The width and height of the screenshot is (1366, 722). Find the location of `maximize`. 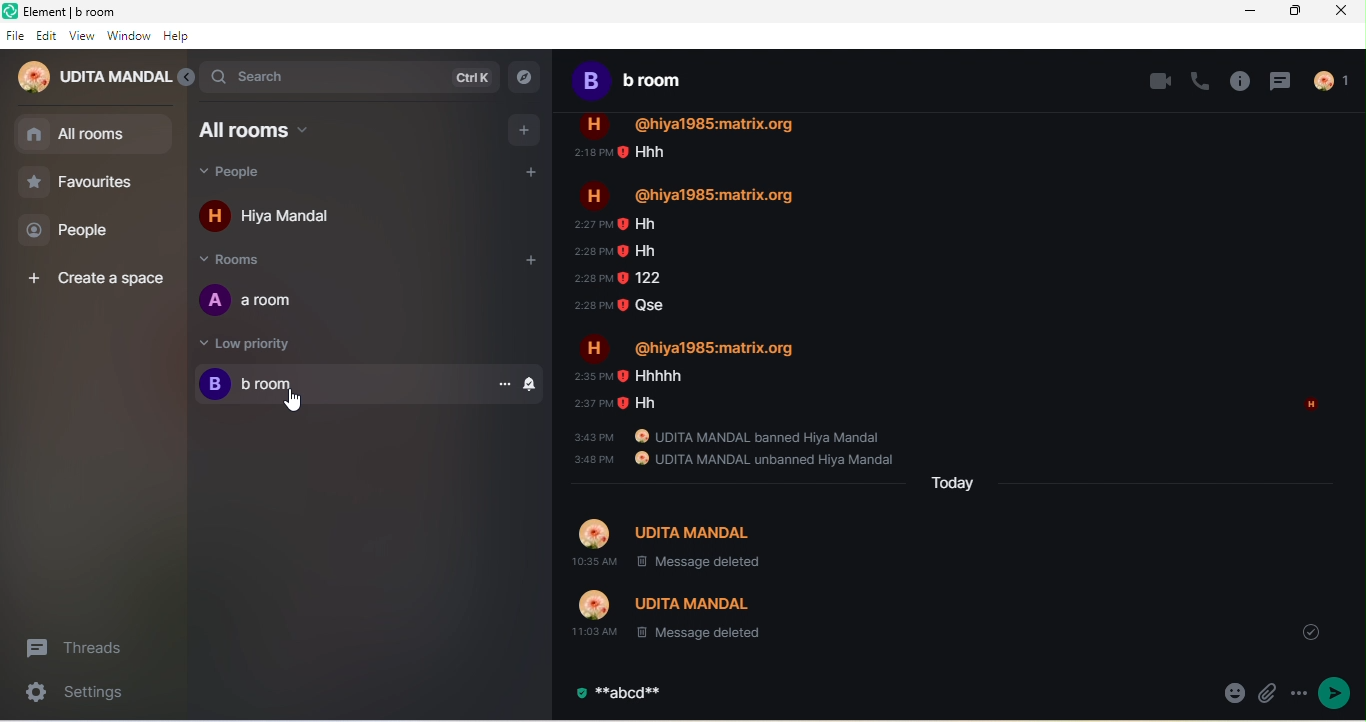

maximize is located at coordinates (1299, 12).